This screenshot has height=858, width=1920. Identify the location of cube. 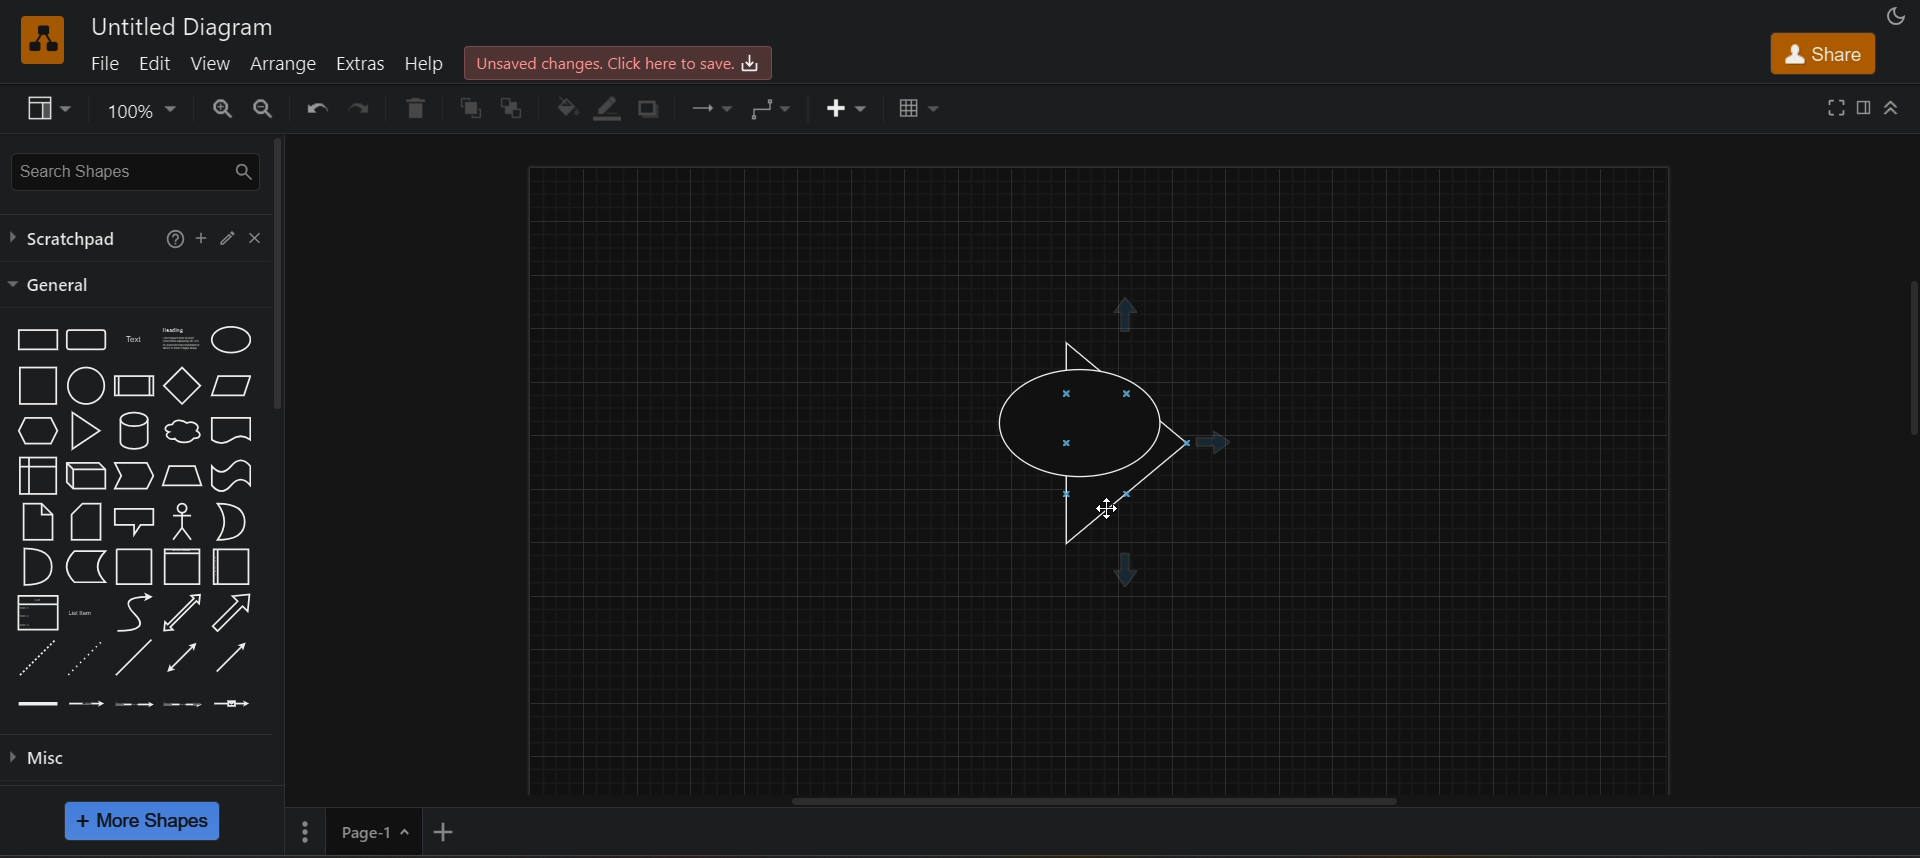
(87, 476).